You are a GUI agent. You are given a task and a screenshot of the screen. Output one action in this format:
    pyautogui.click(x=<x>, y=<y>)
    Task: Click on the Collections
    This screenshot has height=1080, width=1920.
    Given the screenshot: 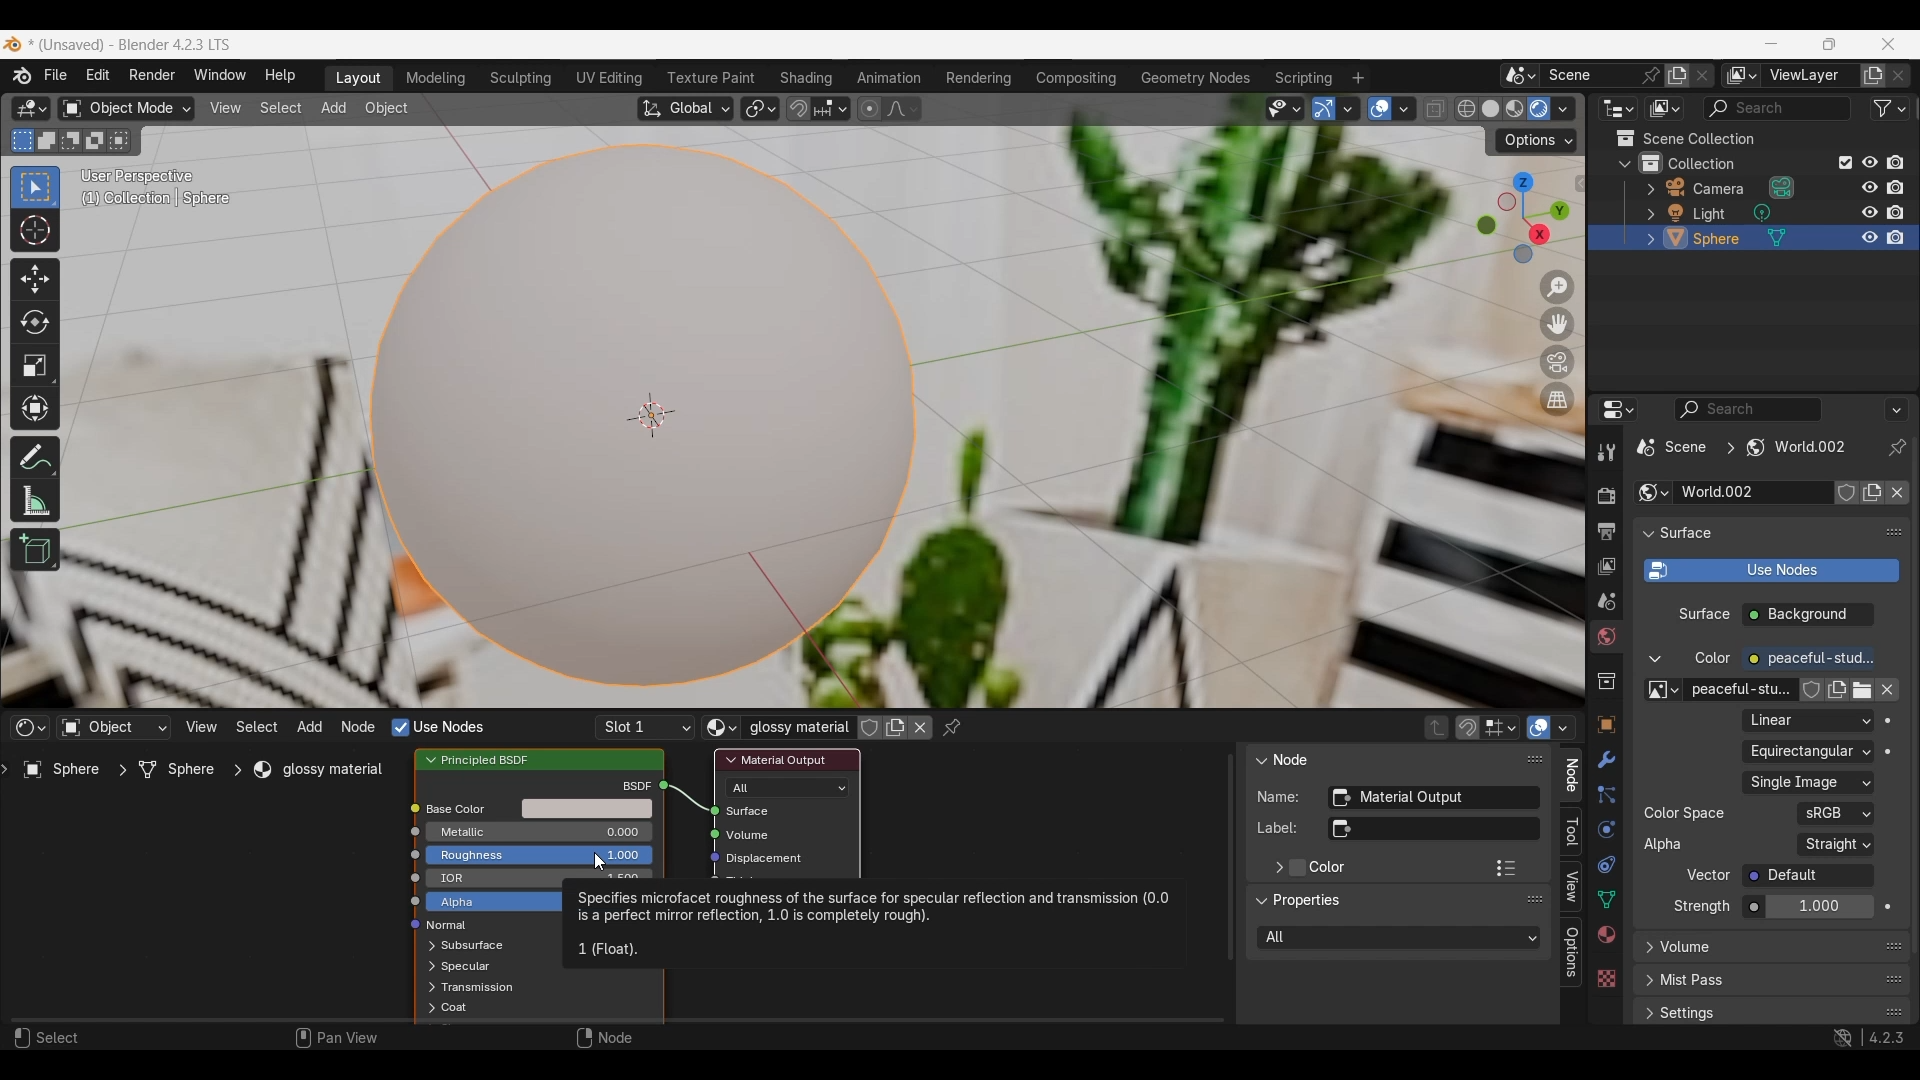 What is the action you would take?
    pyautogui.click(x=1650, y=162)
    